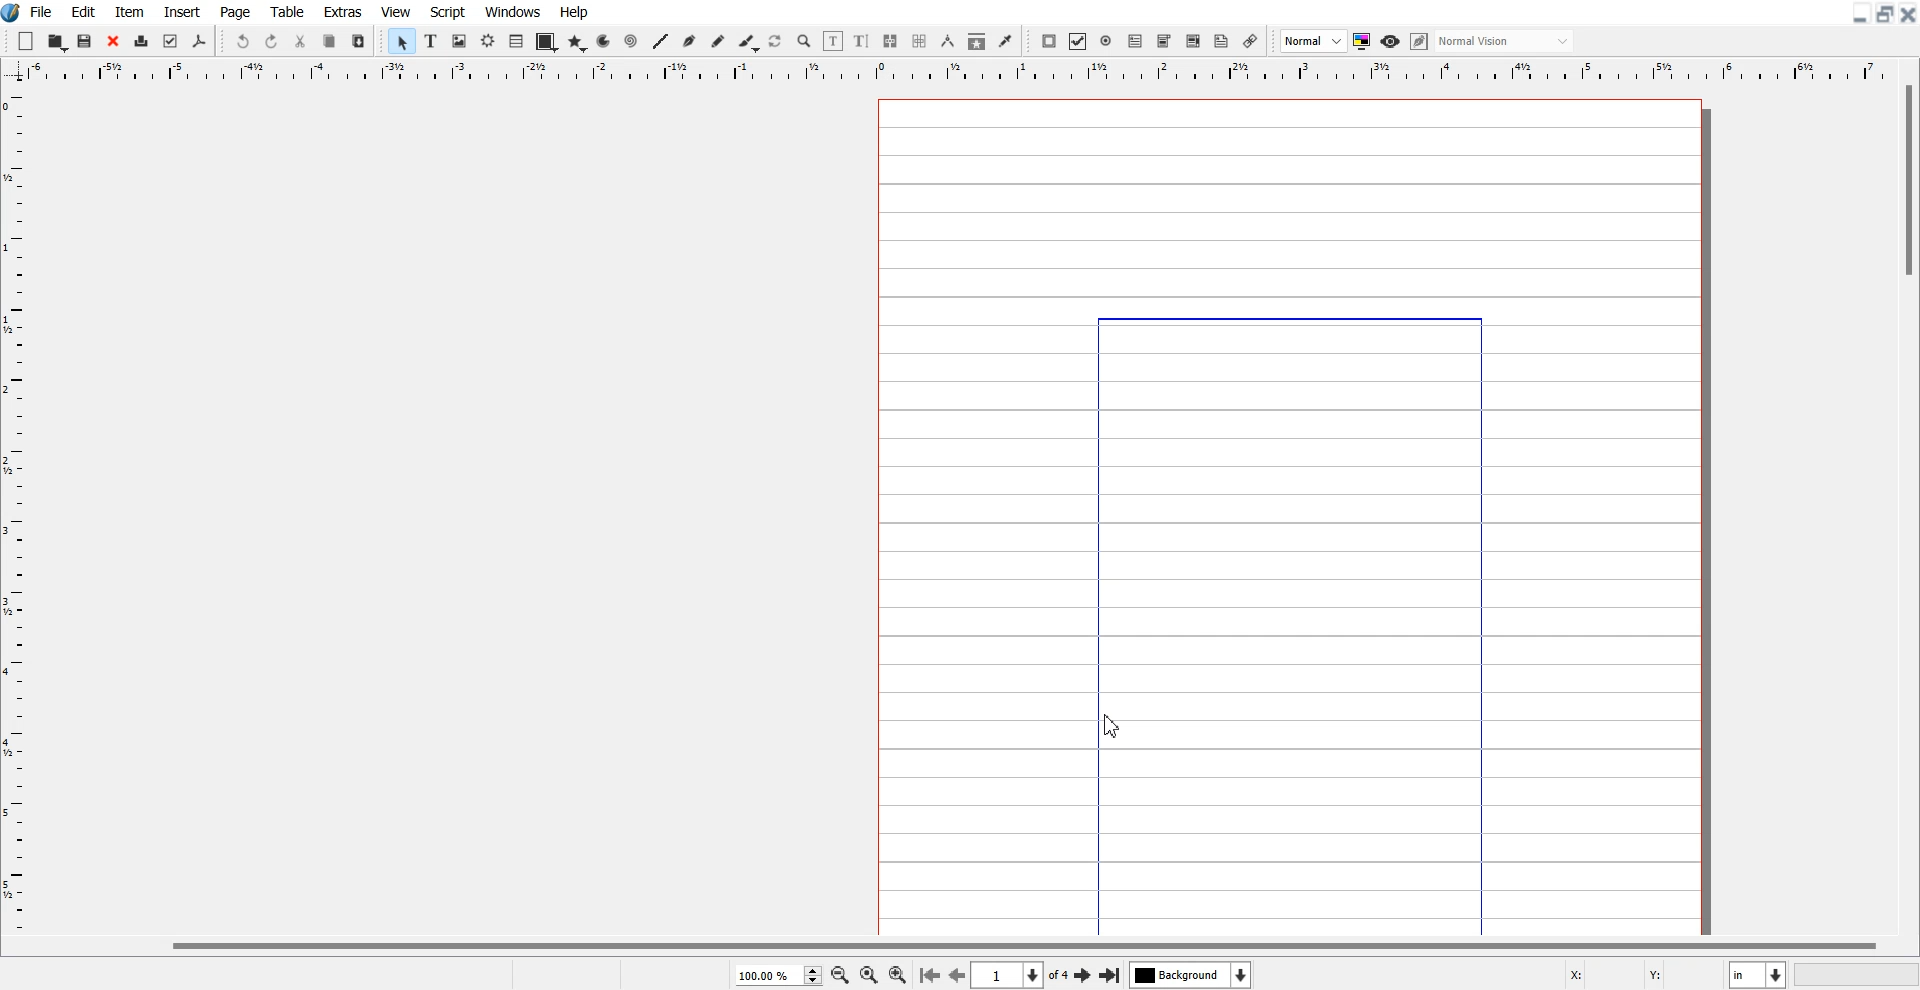 Image resolution: width=1920 pixels, height=990 pixels. Describe the element at coordinates (1856, 13) in the screenshot. I see `Minimize` at that location.